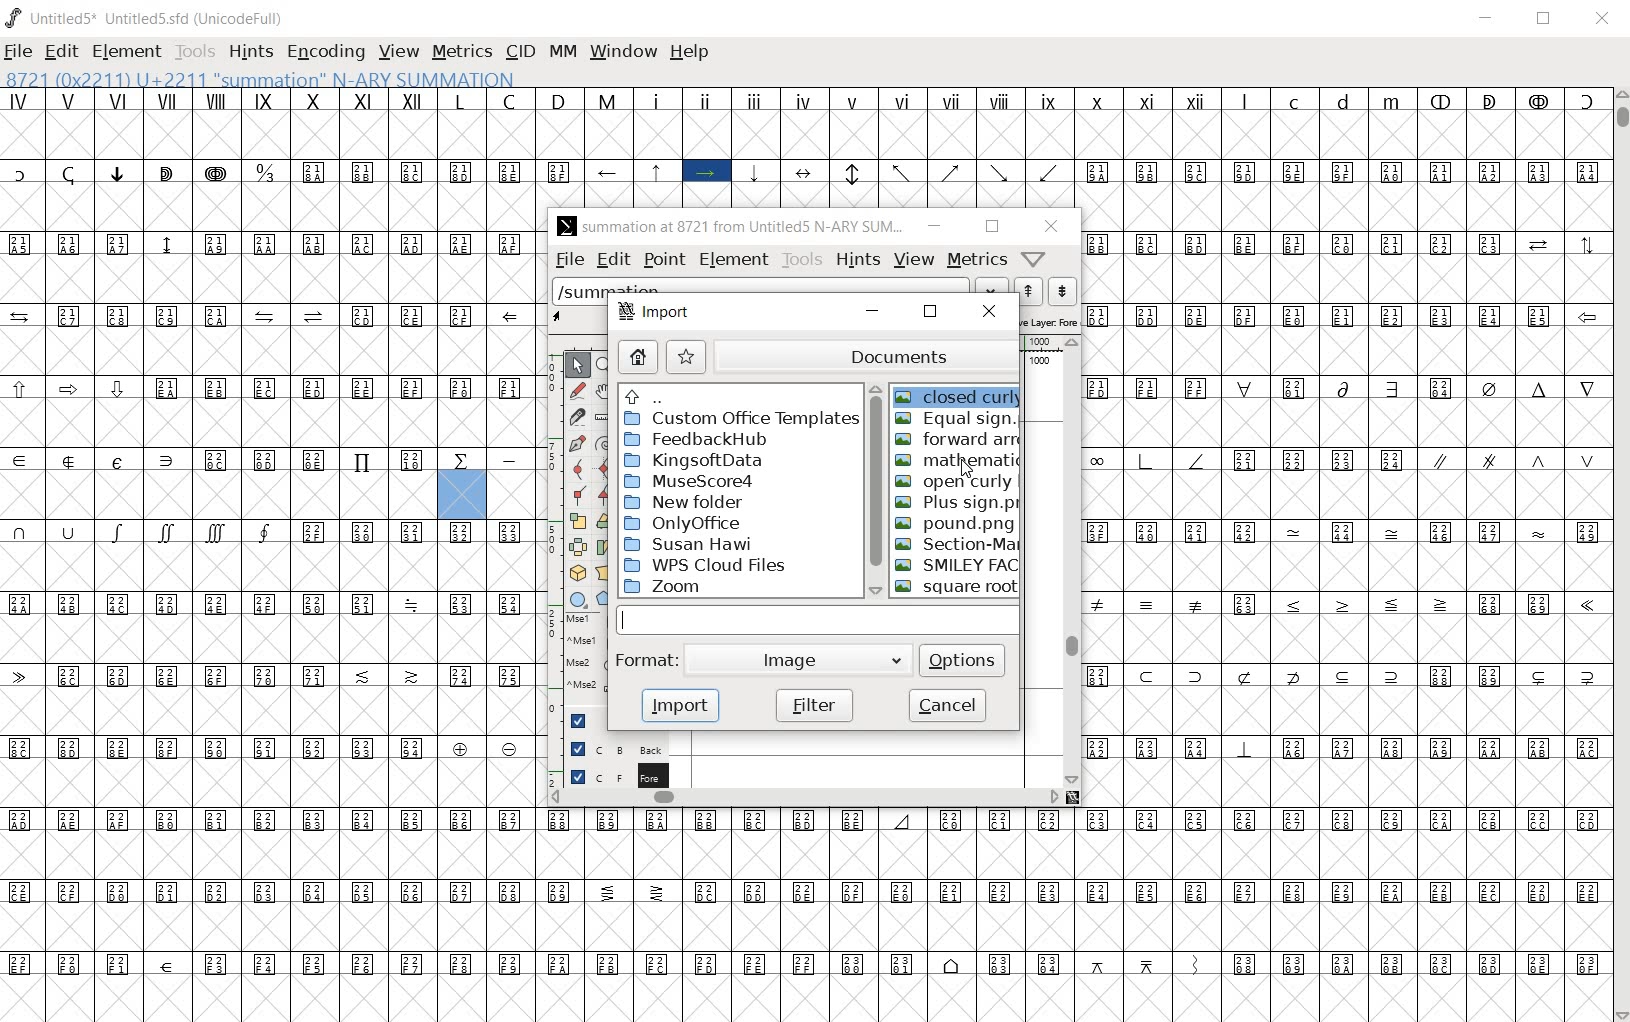 The width and height of the screenshot is (1630, 1022). Describe the element at coordinates (606, 494) in the screenshot. I see `Add a corner point` at that location.